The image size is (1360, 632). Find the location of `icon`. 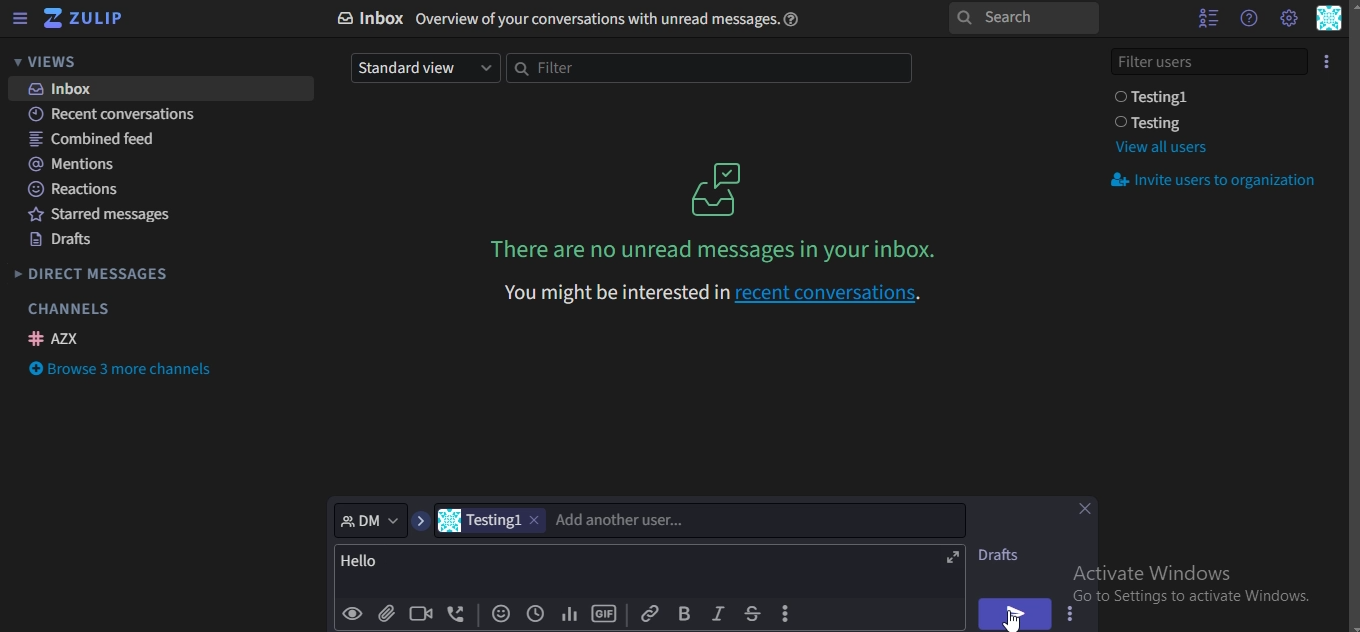

icon is located at coordinates (719, 188).